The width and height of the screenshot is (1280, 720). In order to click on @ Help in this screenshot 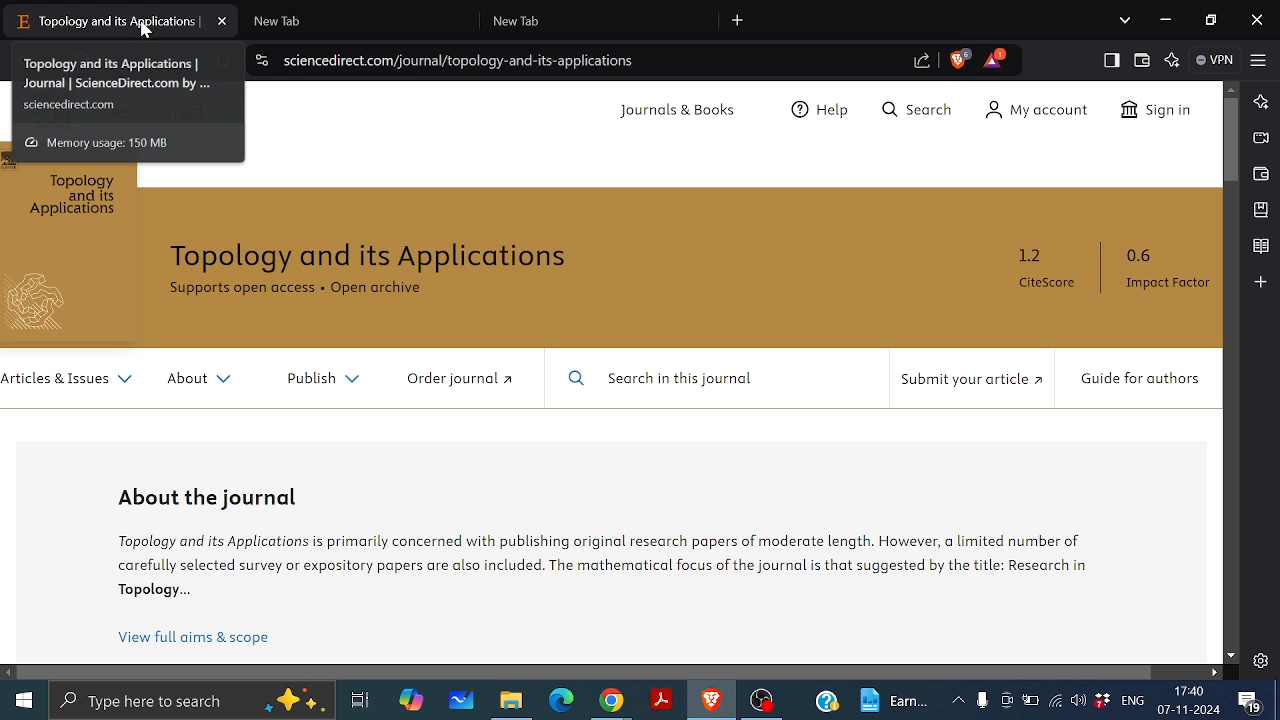, I will do `click(822, 112)`.